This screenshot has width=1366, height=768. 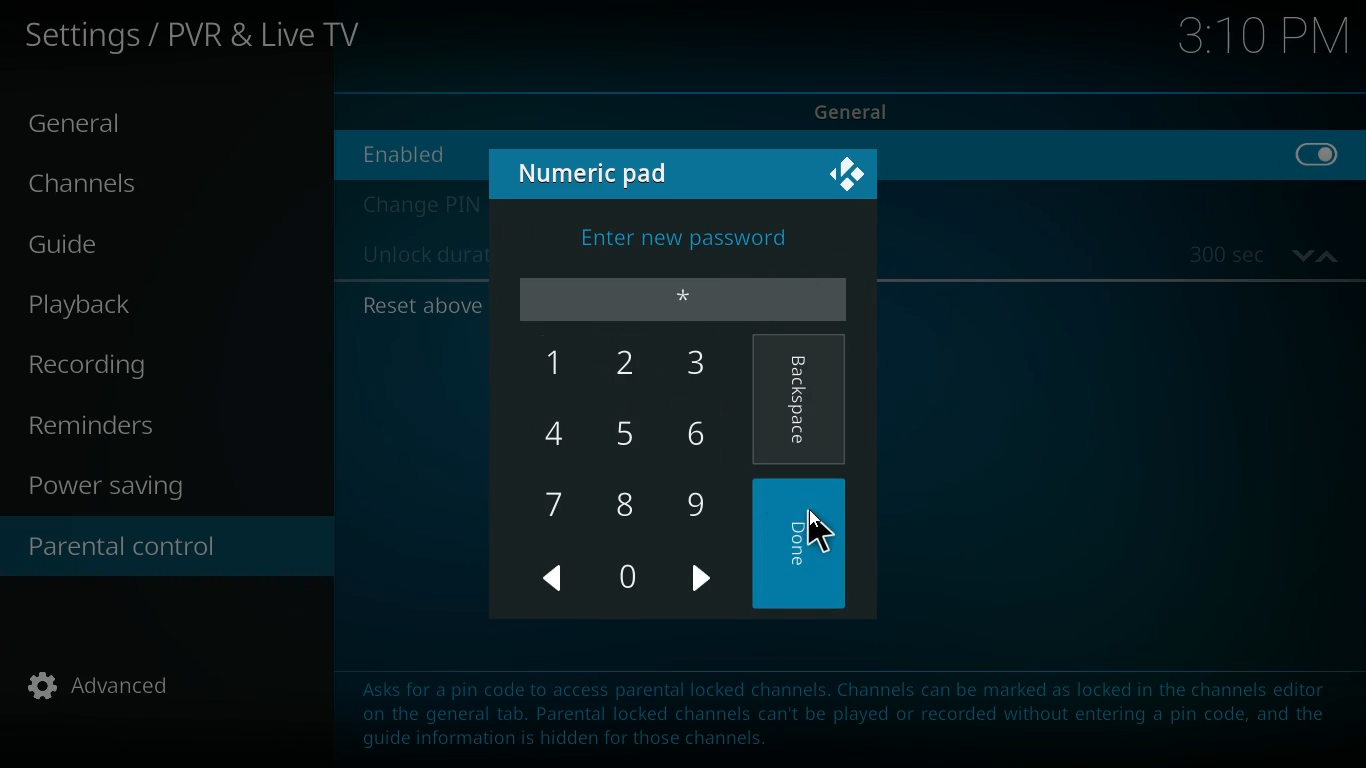 What do you see at coordinates (686, 298) in the screenshot?
I see `password` at bounding box center [686, 298].